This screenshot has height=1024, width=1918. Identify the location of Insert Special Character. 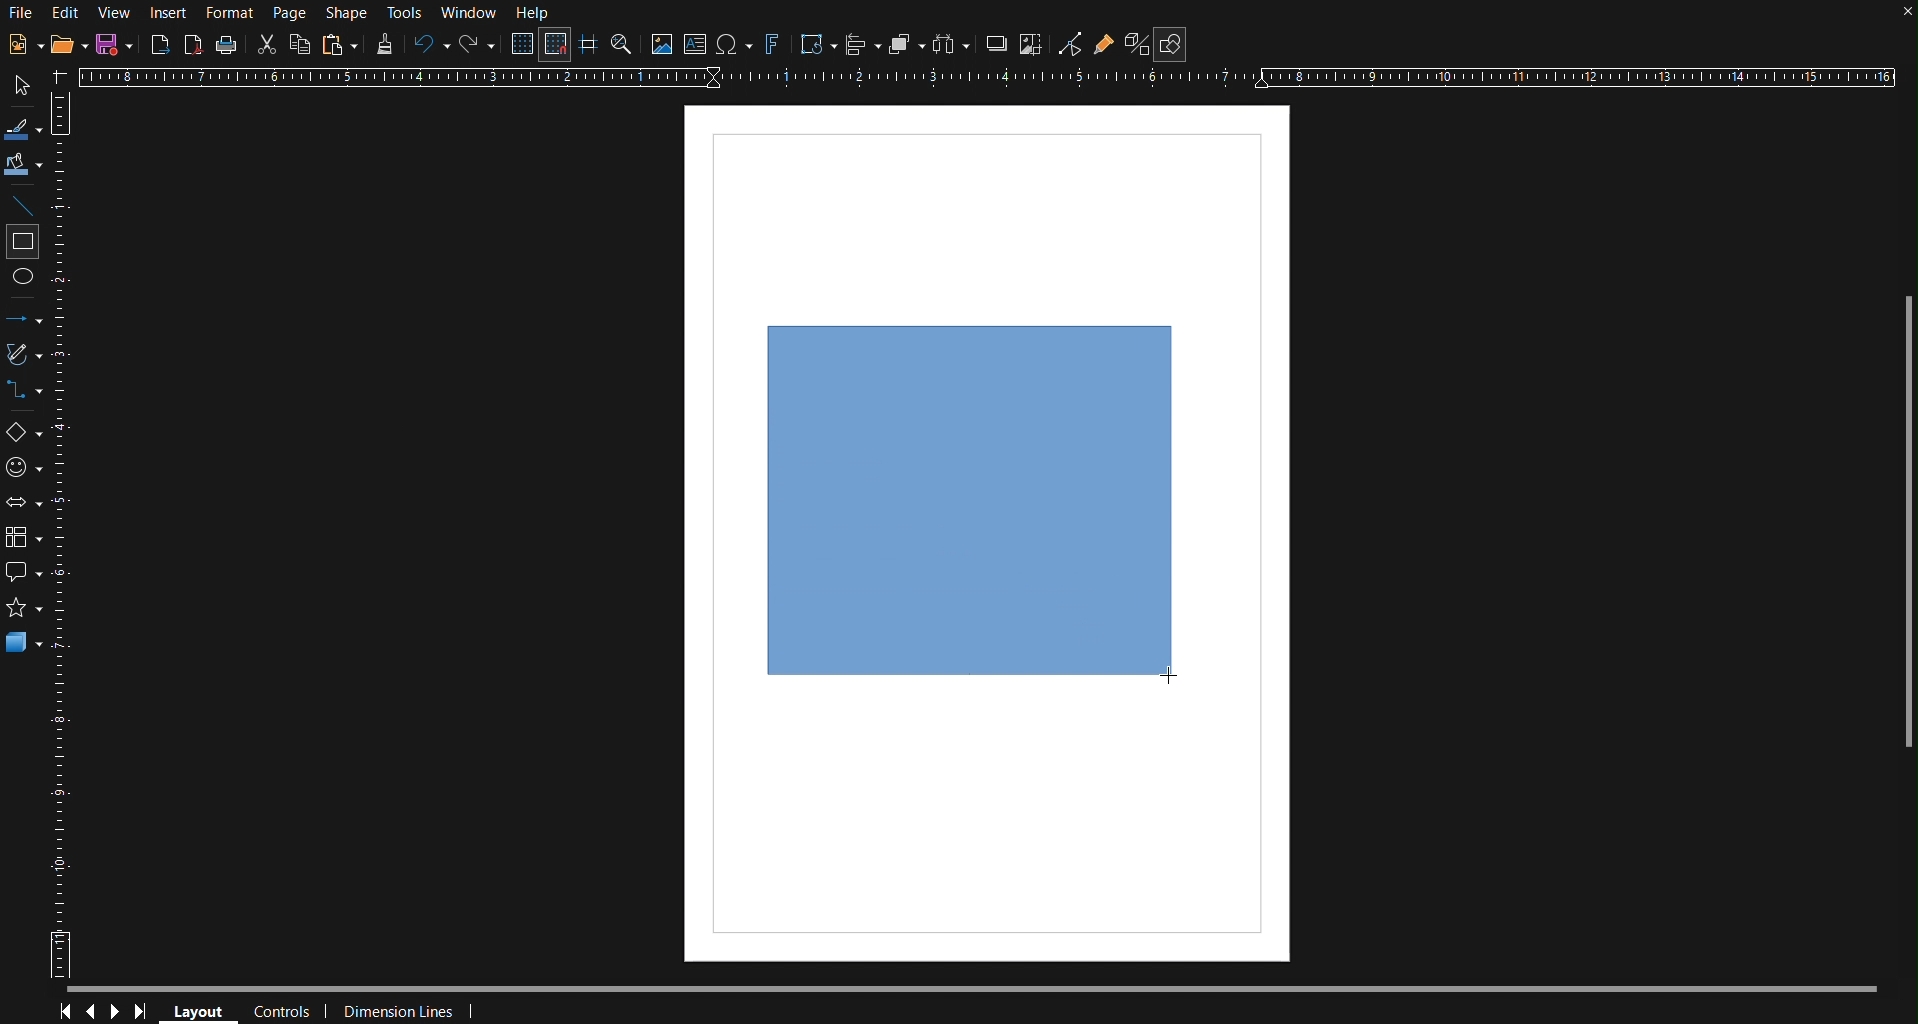
(733, 44).